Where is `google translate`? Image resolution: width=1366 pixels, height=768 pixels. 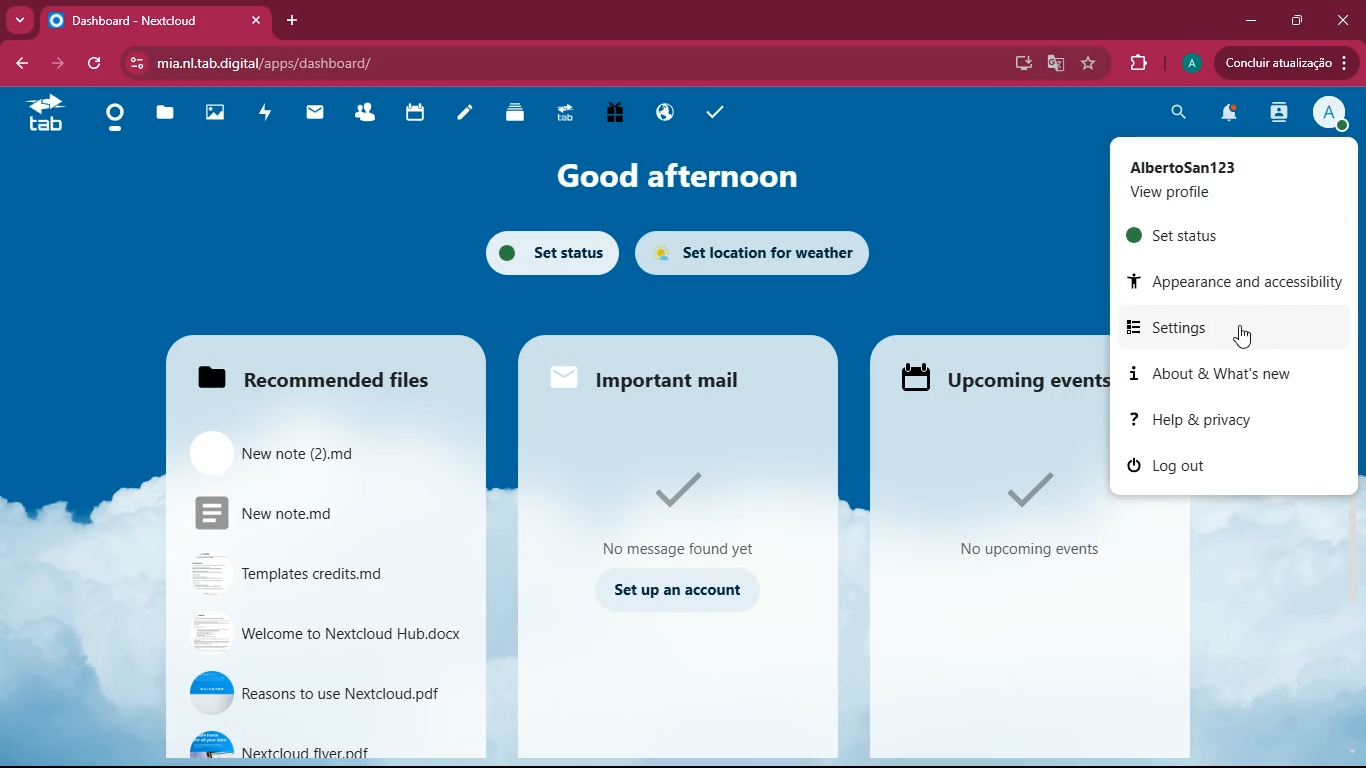
google translate is located at coordinates (1054, 66).